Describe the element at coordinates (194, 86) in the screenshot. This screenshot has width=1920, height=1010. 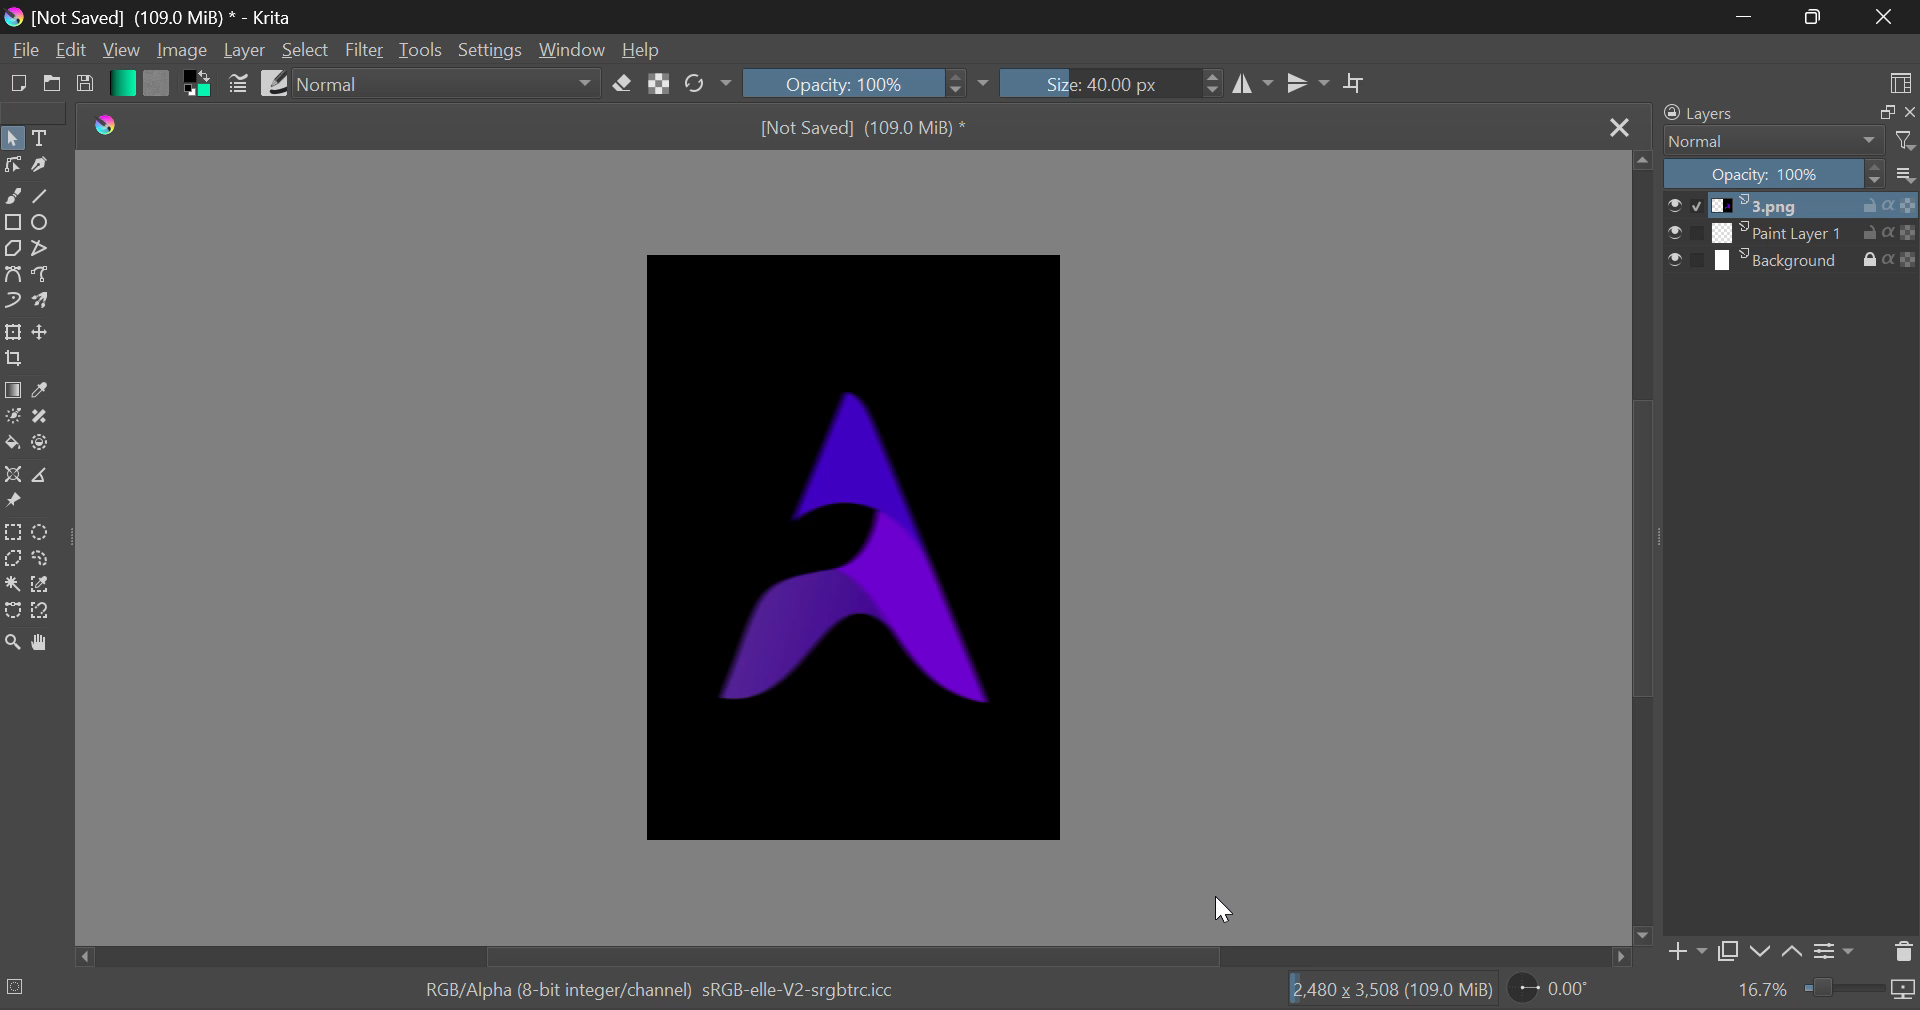
I see `Colors in Use` at that location.